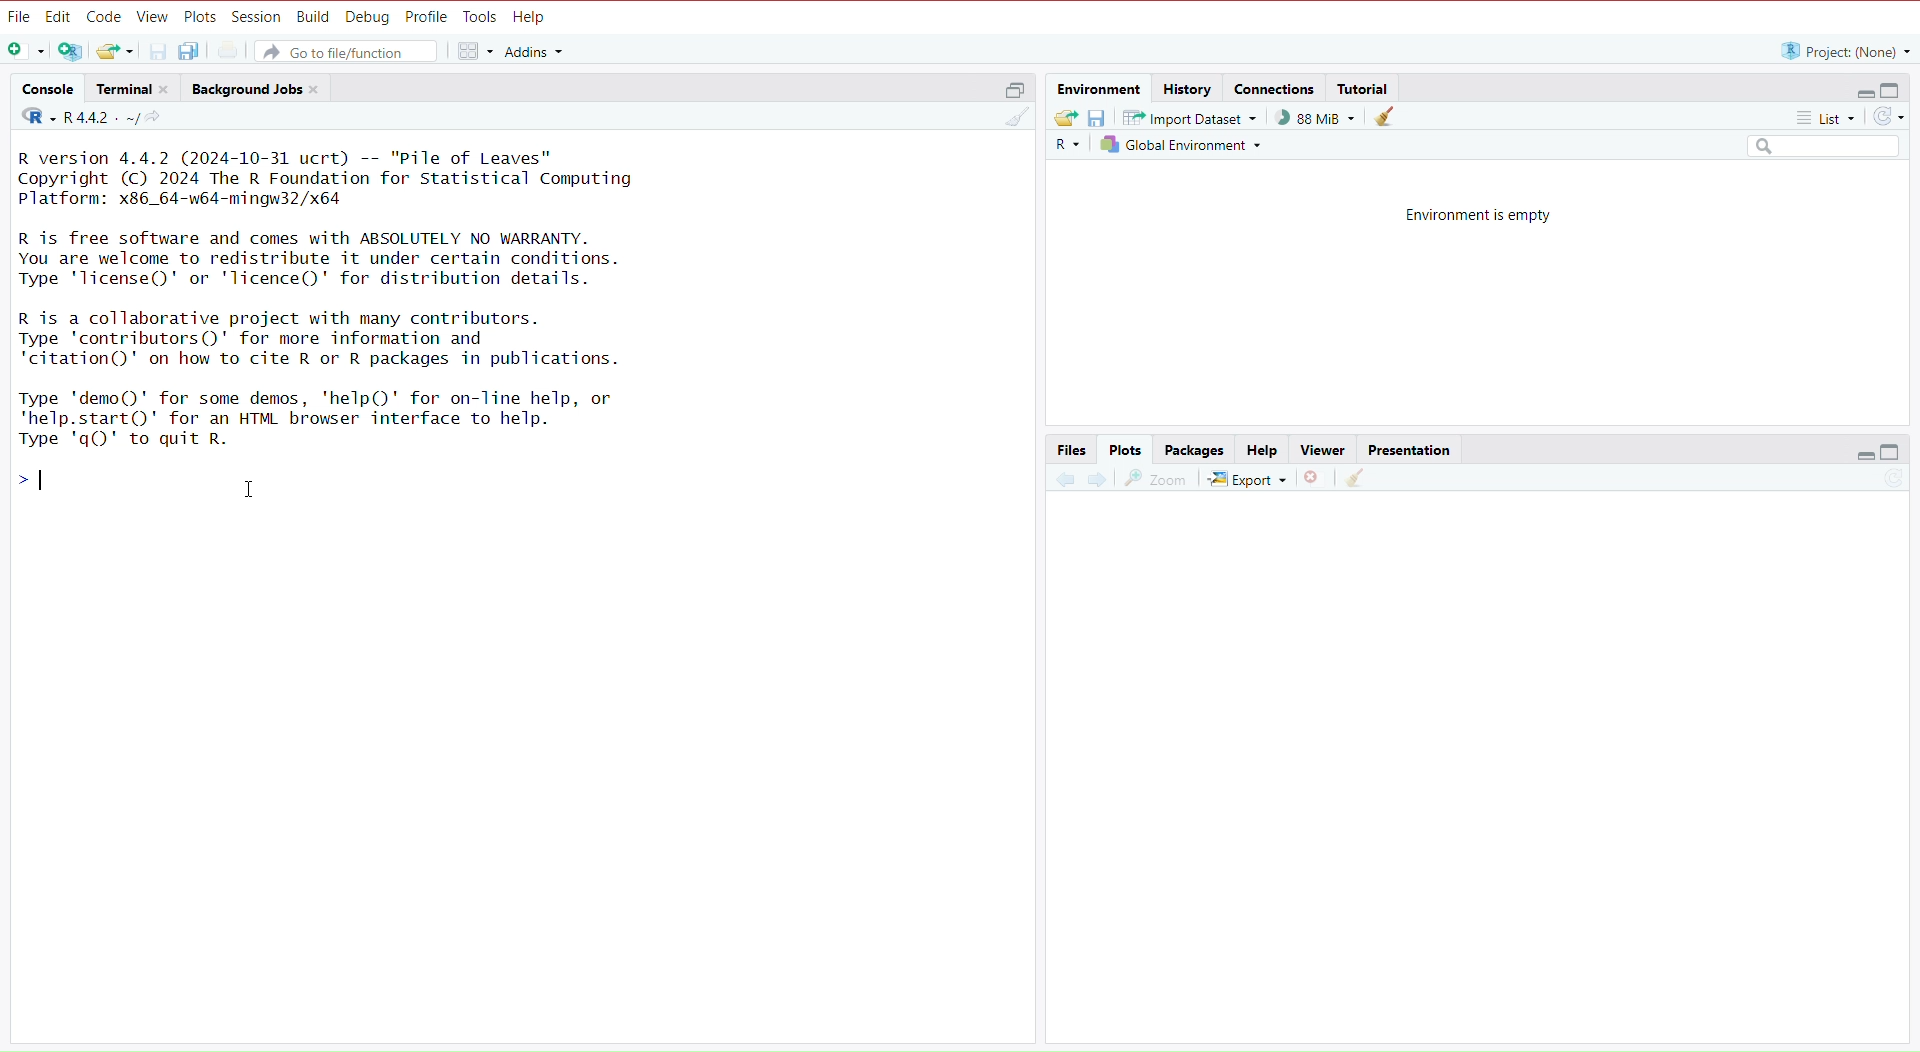  I want to click on History, so click(1188, 87).